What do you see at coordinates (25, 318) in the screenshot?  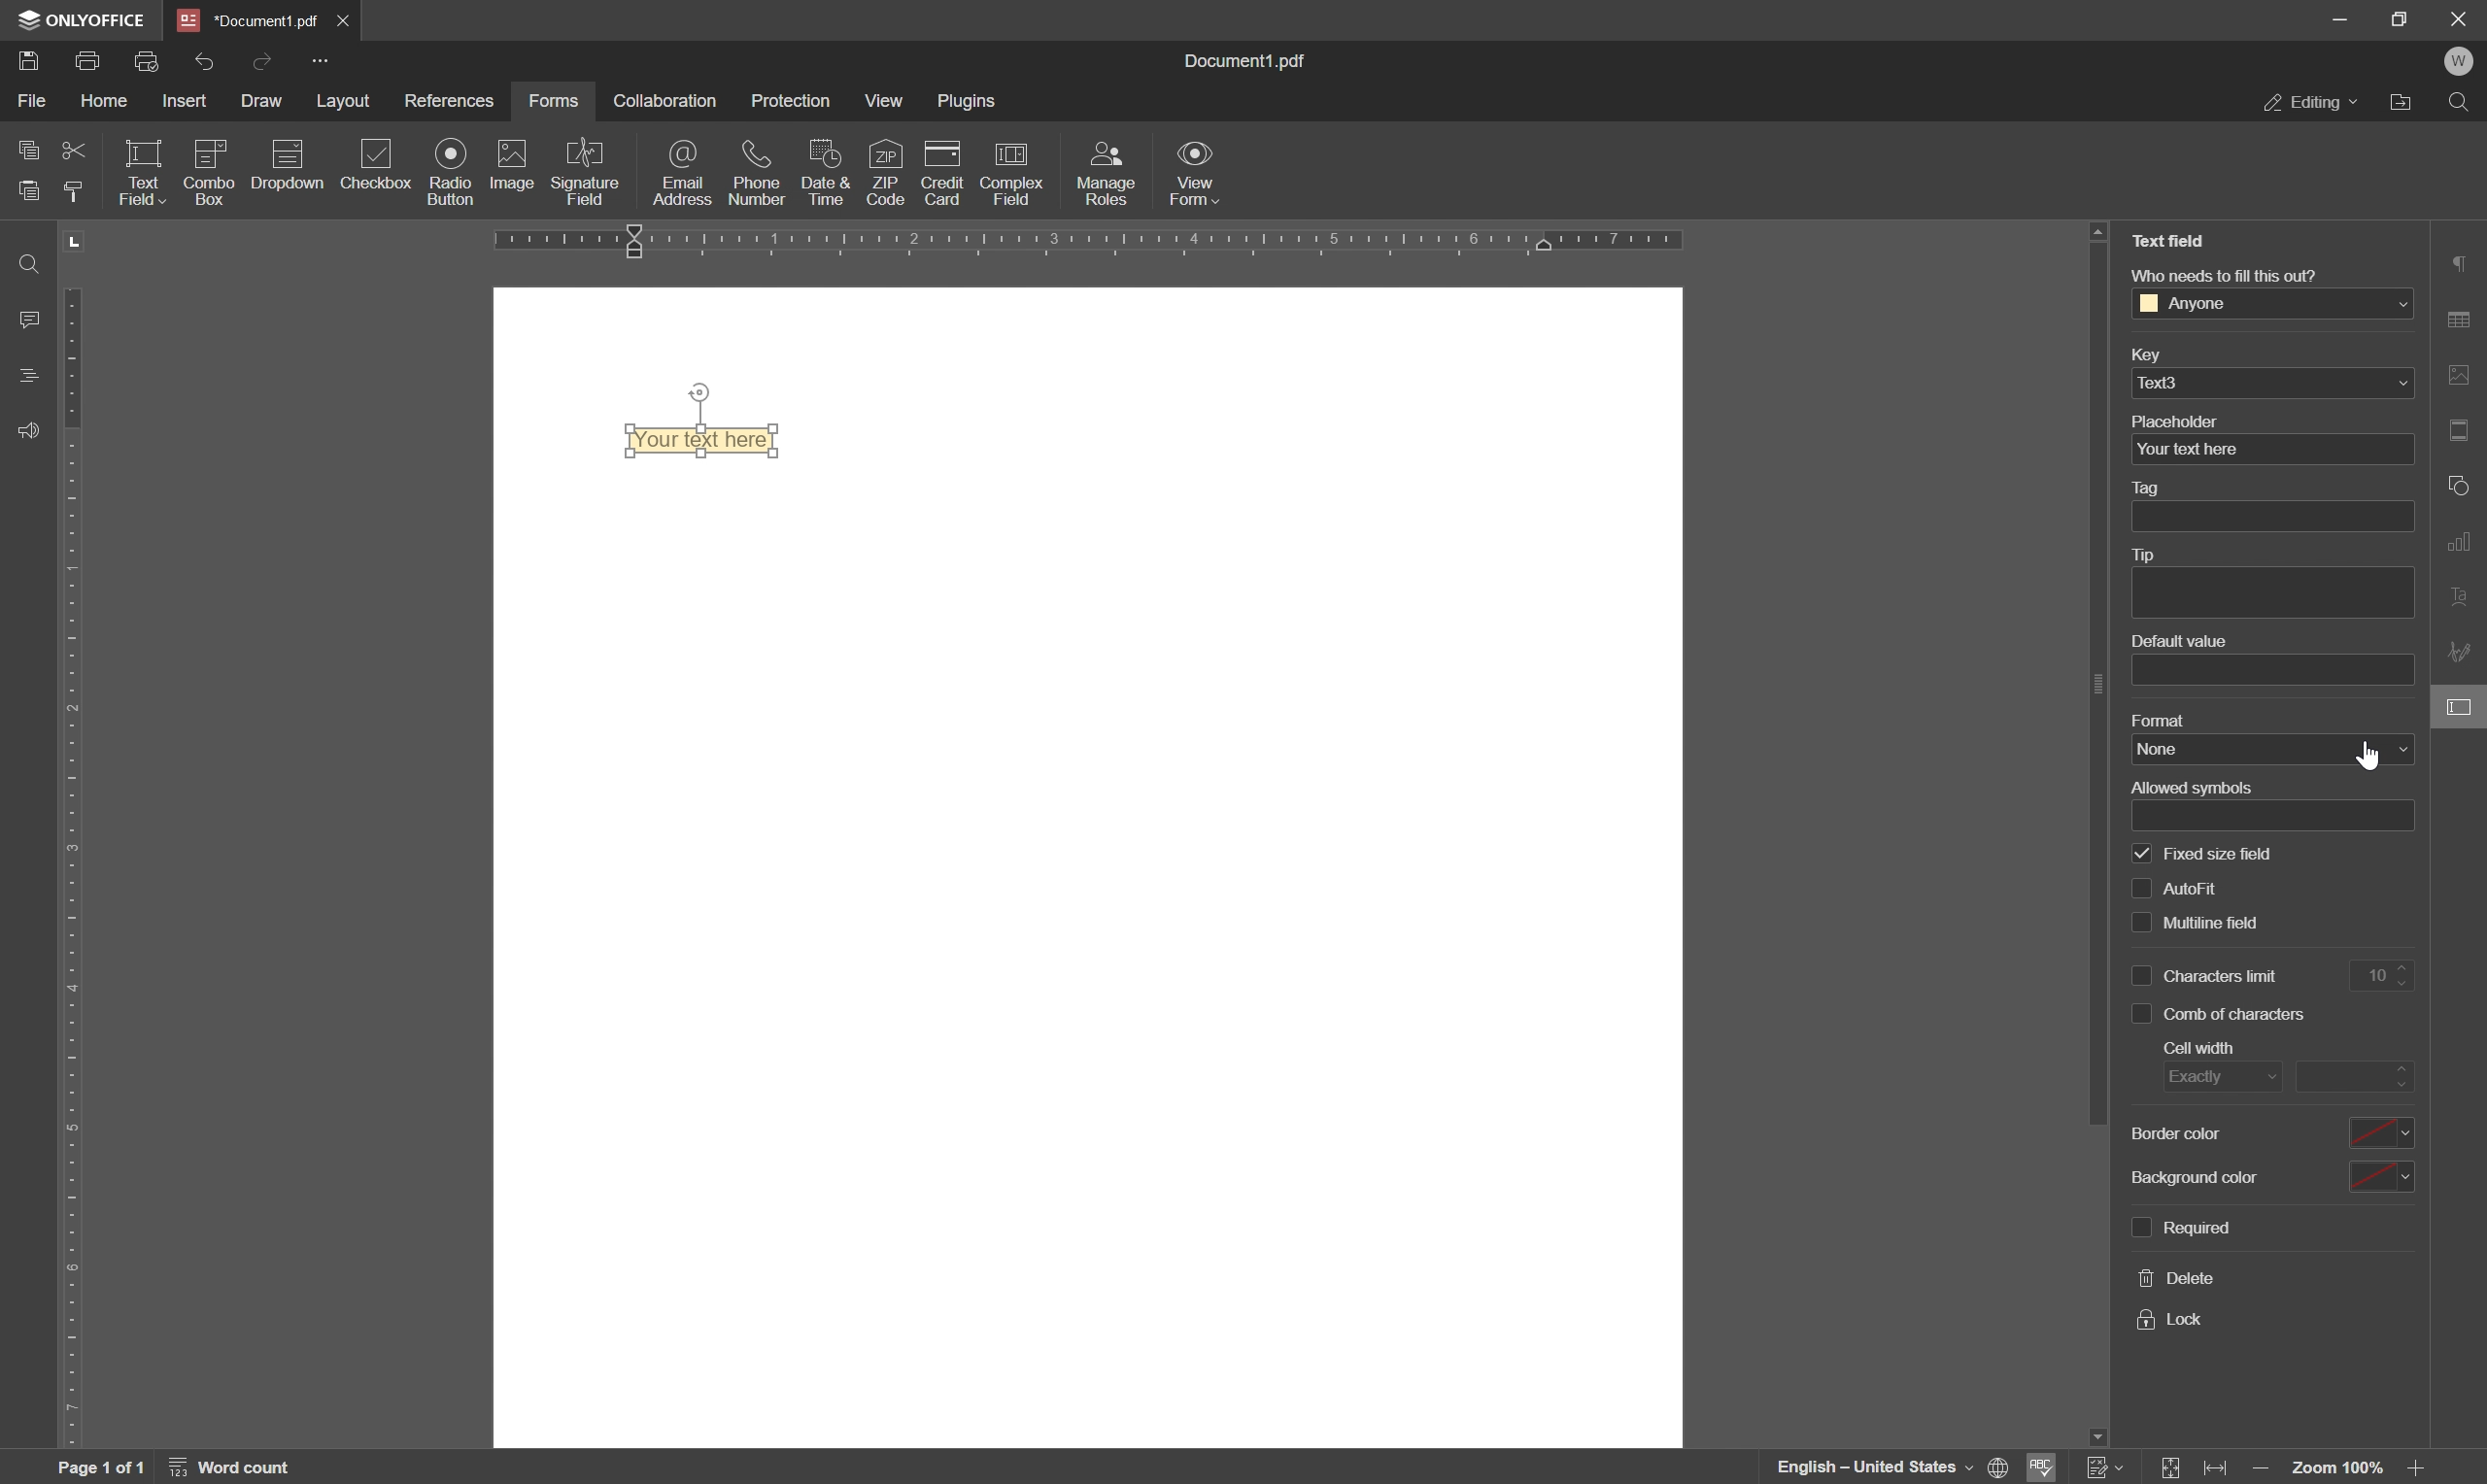 I see `comments` at bounding box center [25, 318].